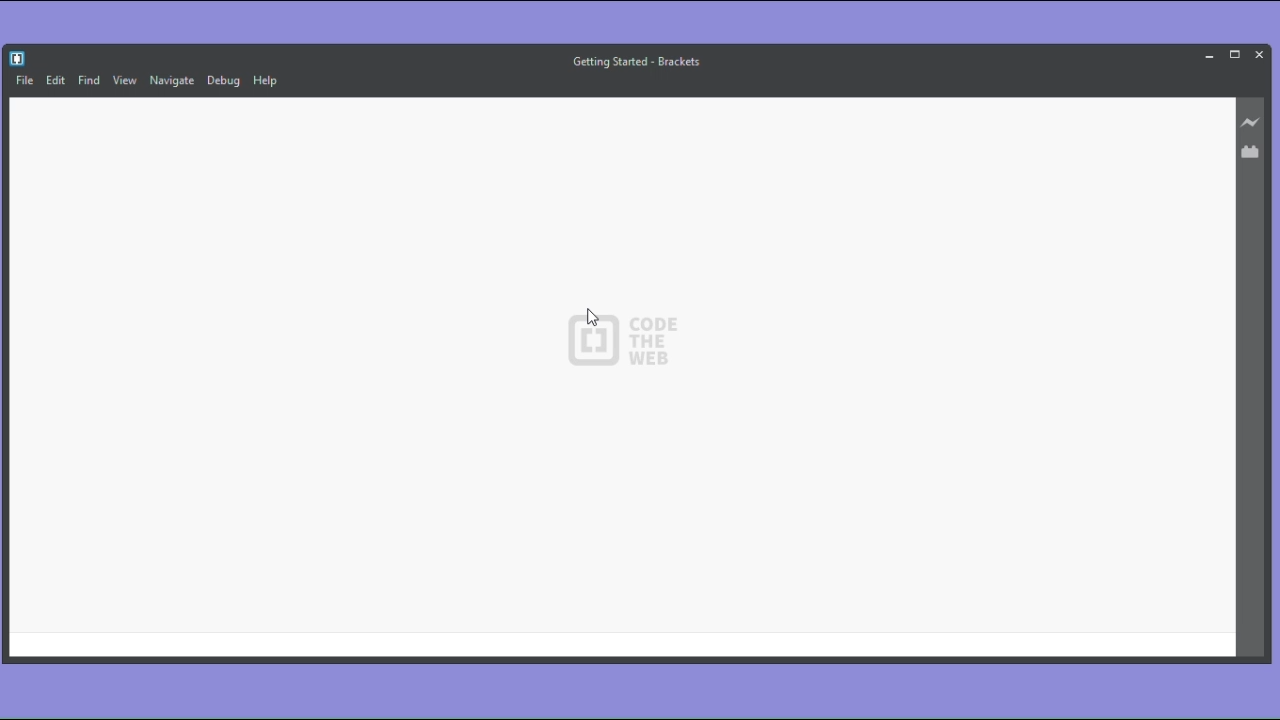 The image size is (1280, 720). What do you see at coordinates (1251, 149) in the screenshot?
I see `Extension manager` at bounding box center [1251, 149].